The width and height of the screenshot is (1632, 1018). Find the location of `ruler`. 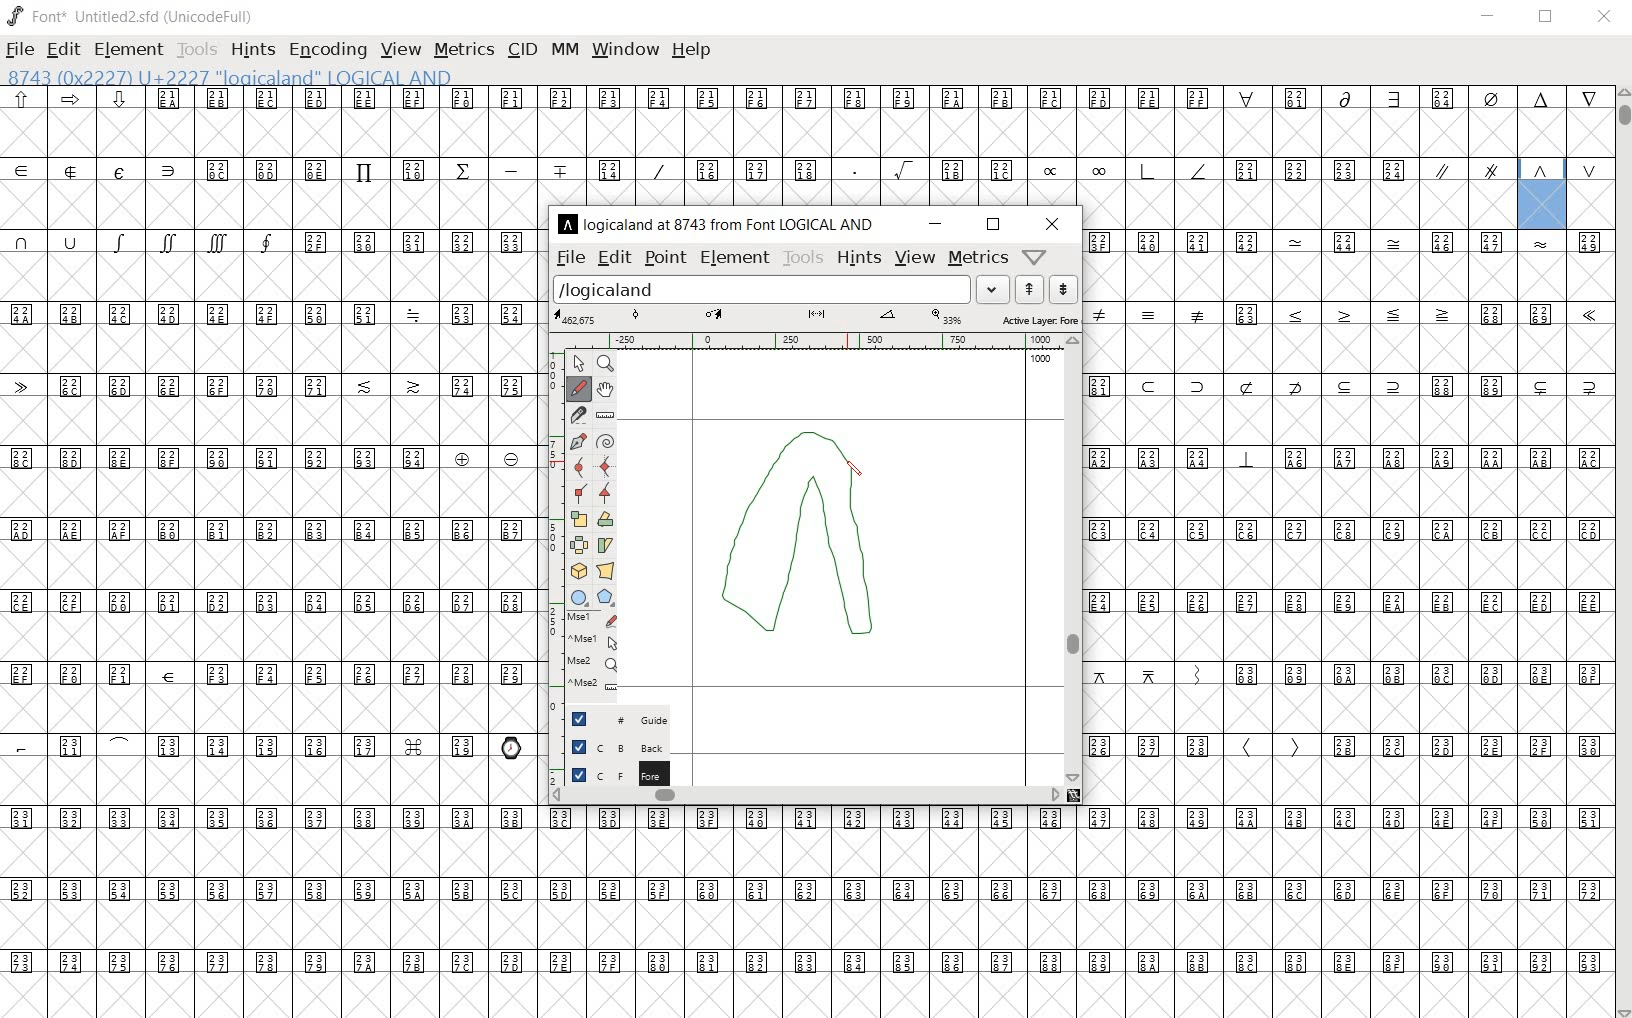

ruler is located at coordinates (811, 341).